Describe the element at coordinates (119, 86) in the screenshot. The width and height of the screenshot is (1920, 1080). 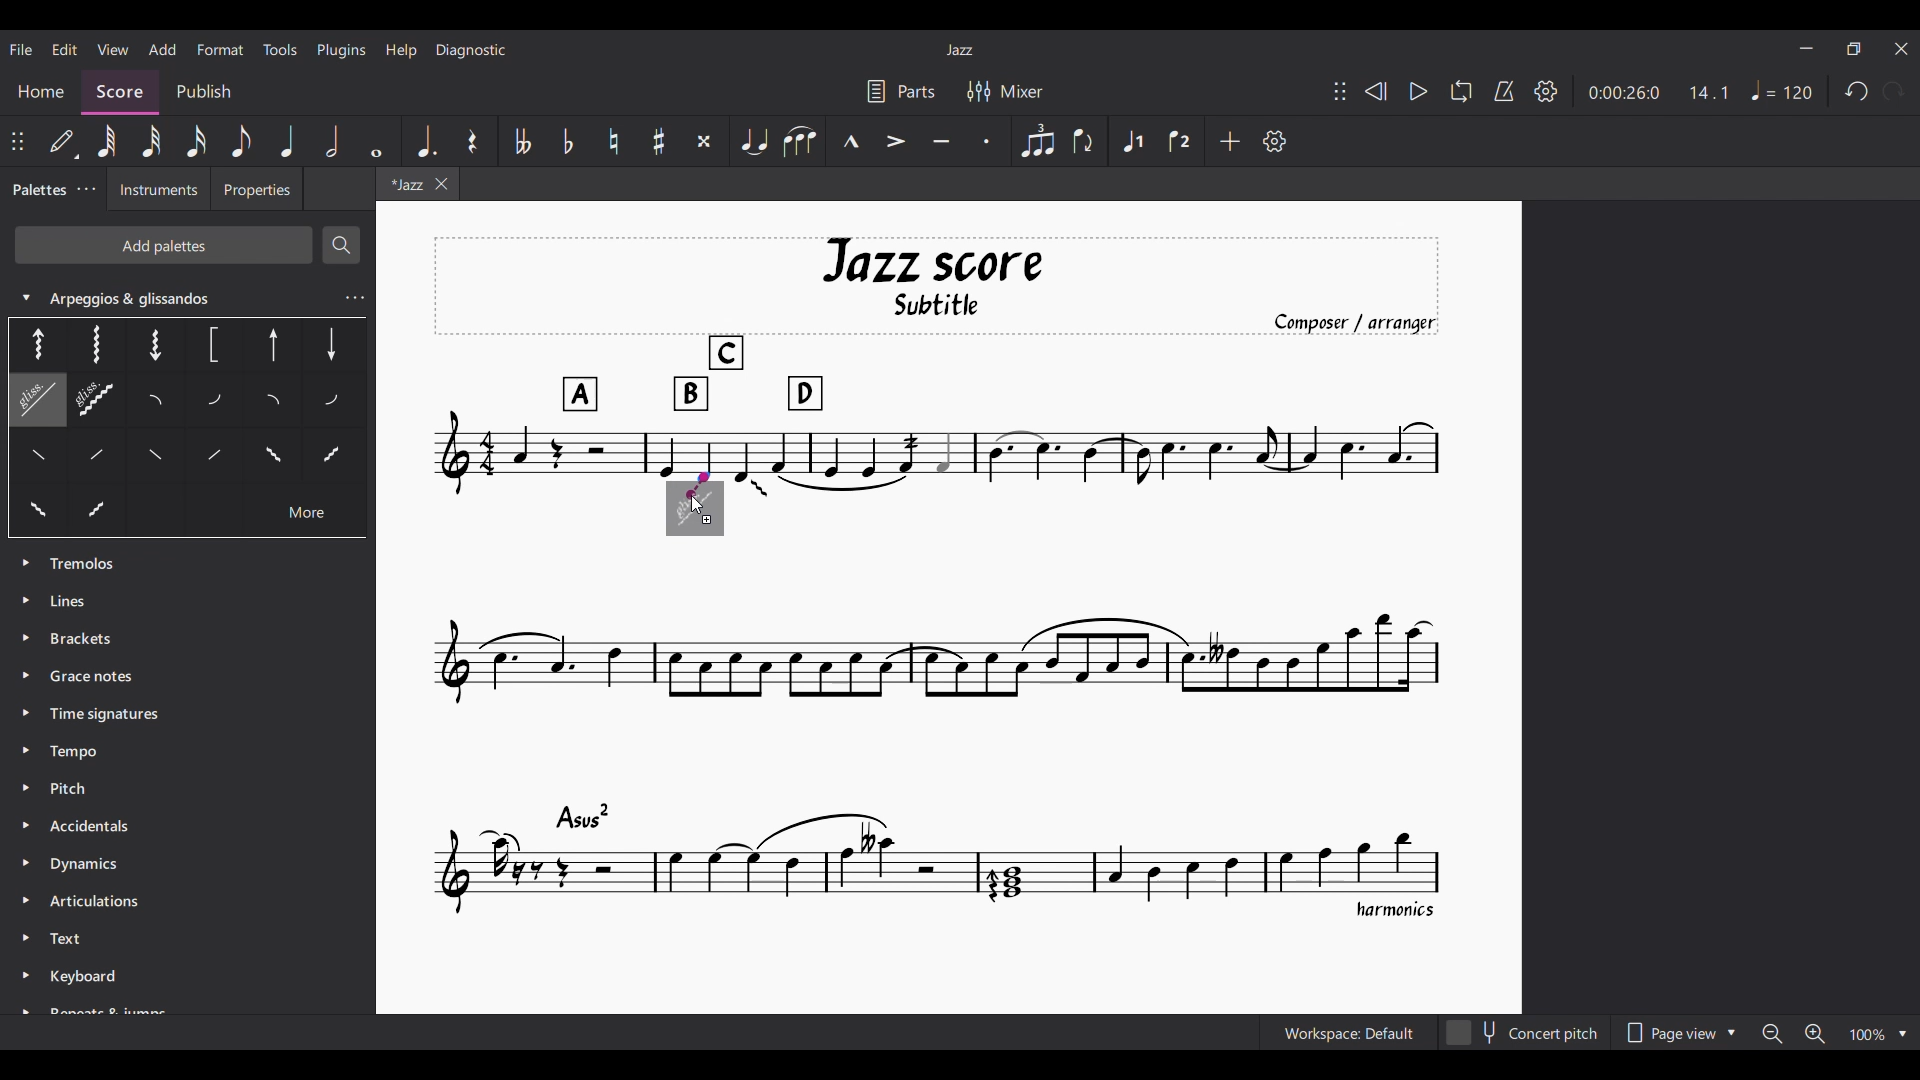
I see `Score, current section highlighted` at that location.